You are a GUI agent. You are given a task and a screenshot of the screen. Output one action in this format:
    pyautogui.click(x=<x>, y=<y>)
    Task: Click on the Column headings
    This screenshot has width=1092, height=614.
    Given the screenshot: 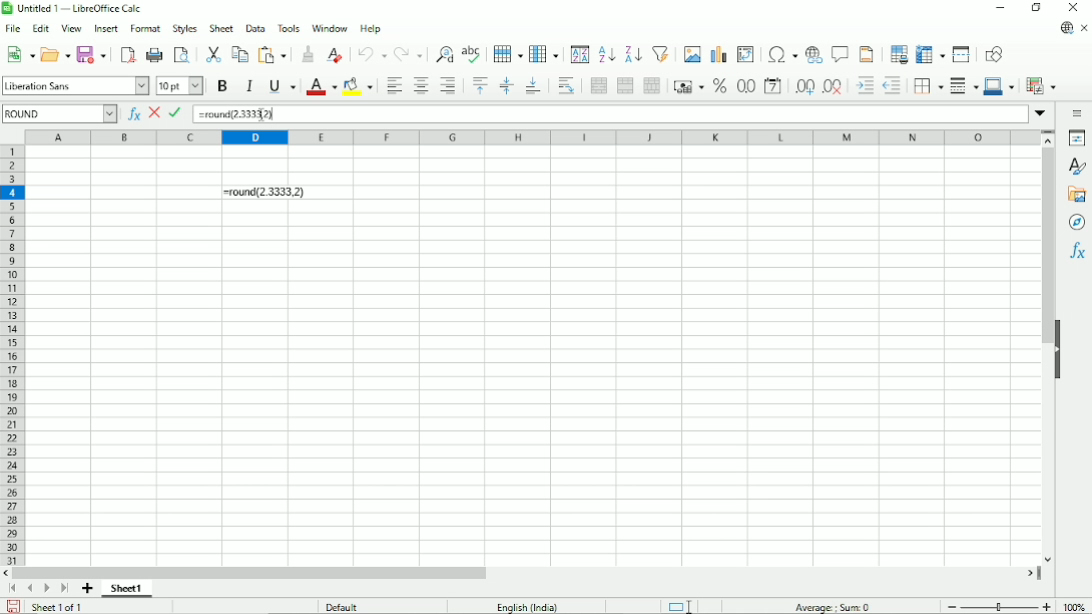 What is the action you would take?
    pyautogui.click(x=530, y=137)
    